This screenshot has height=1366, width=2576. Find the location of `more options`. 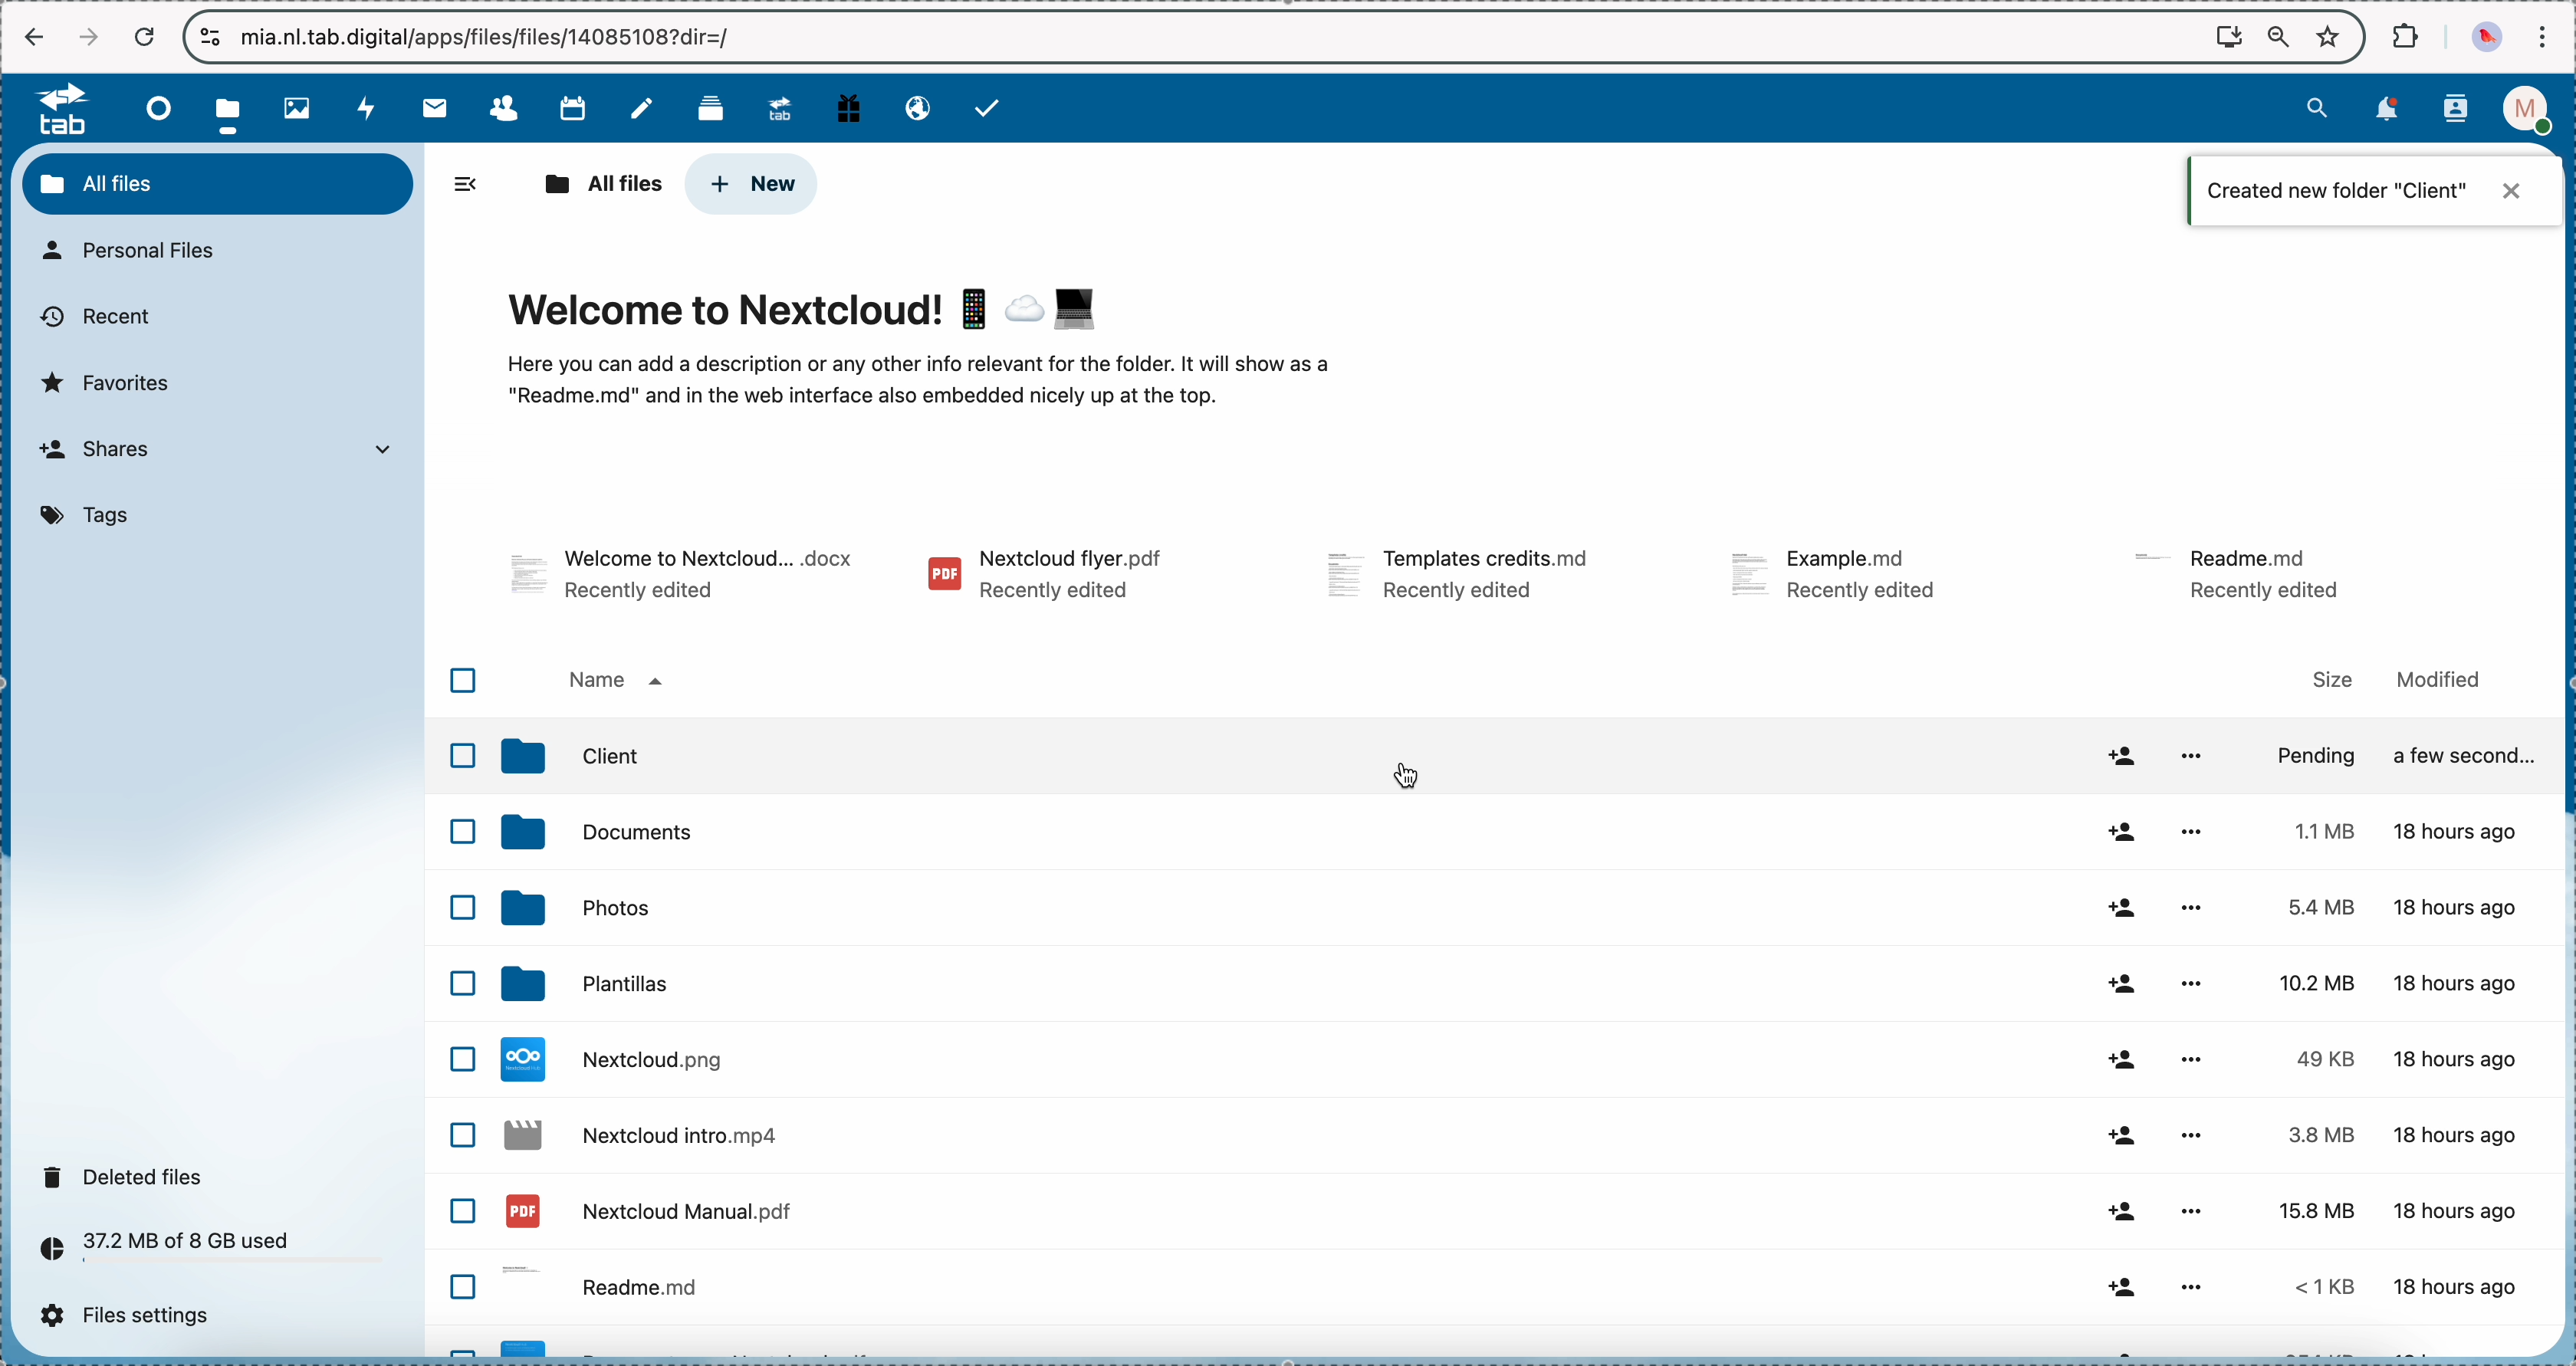

more options is located at coordinates (2187, 1213).